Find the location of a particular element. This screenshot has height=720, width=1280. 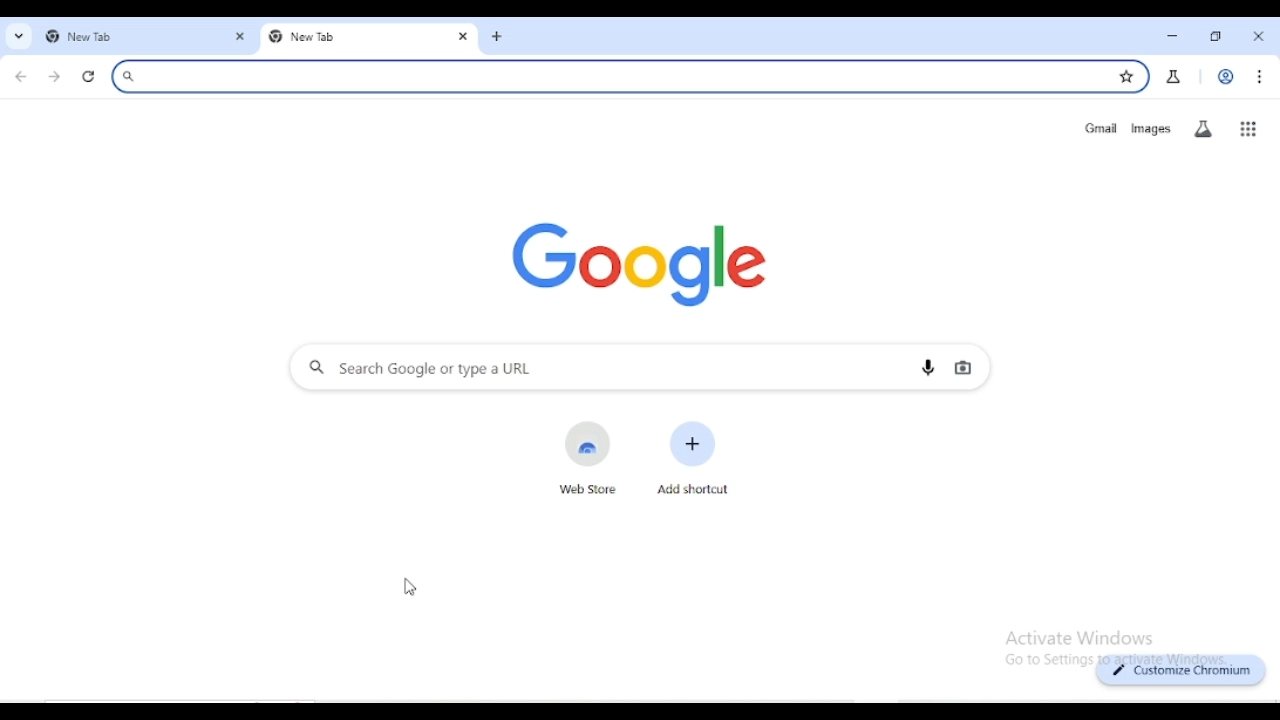

cursor is located at coordinates (410, 586).